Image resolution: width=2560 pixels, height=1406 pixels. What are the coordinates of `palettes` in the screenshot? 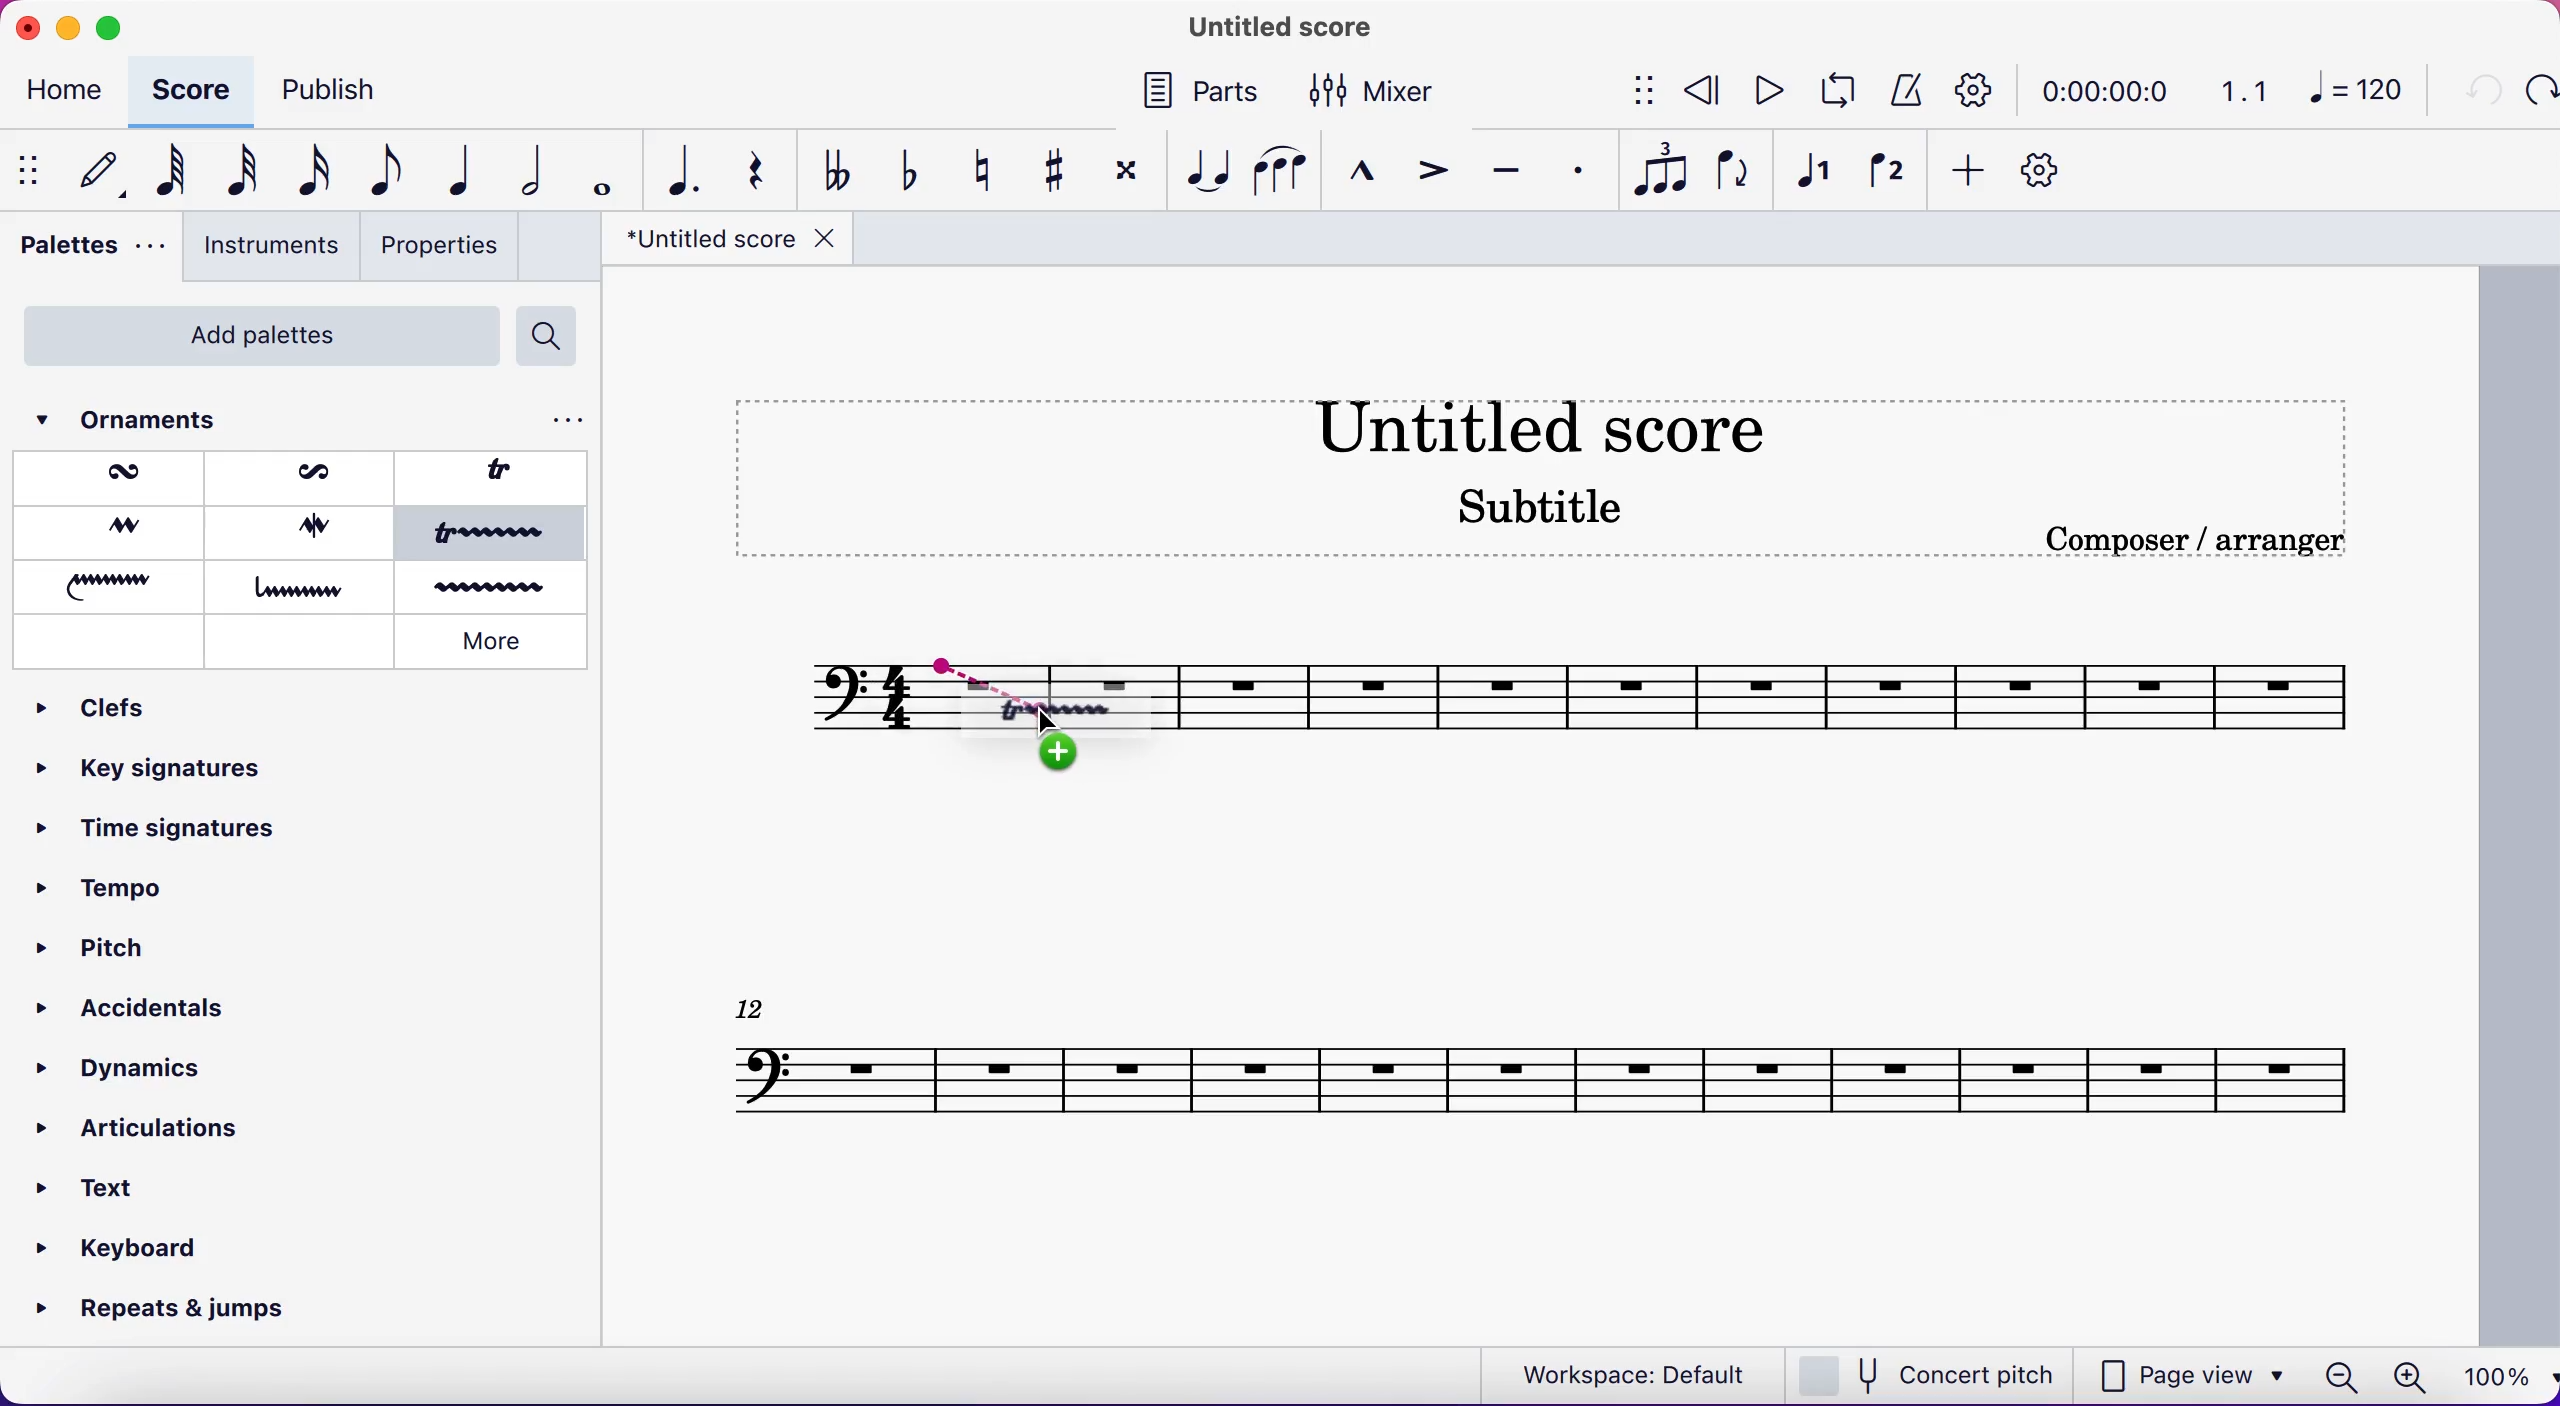 It's located at (85, 251).